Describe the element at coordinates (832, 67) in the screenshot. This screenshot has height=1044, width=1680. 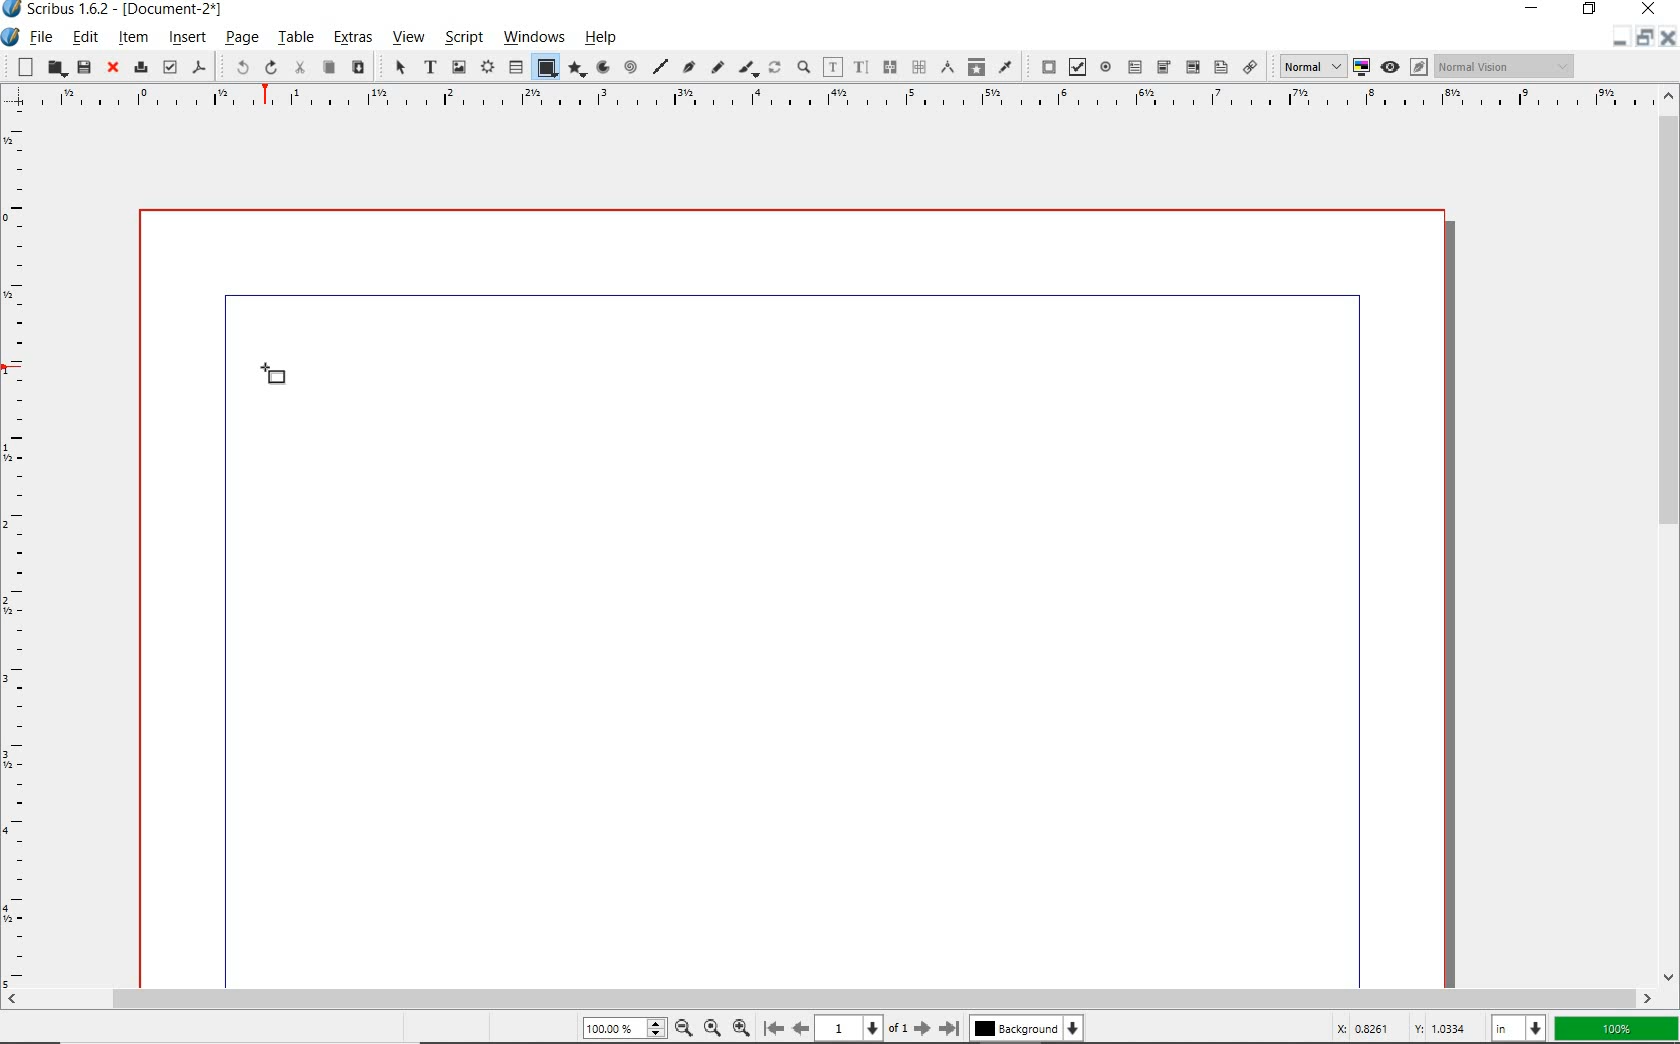
I see `edit contents of frame` at that location.